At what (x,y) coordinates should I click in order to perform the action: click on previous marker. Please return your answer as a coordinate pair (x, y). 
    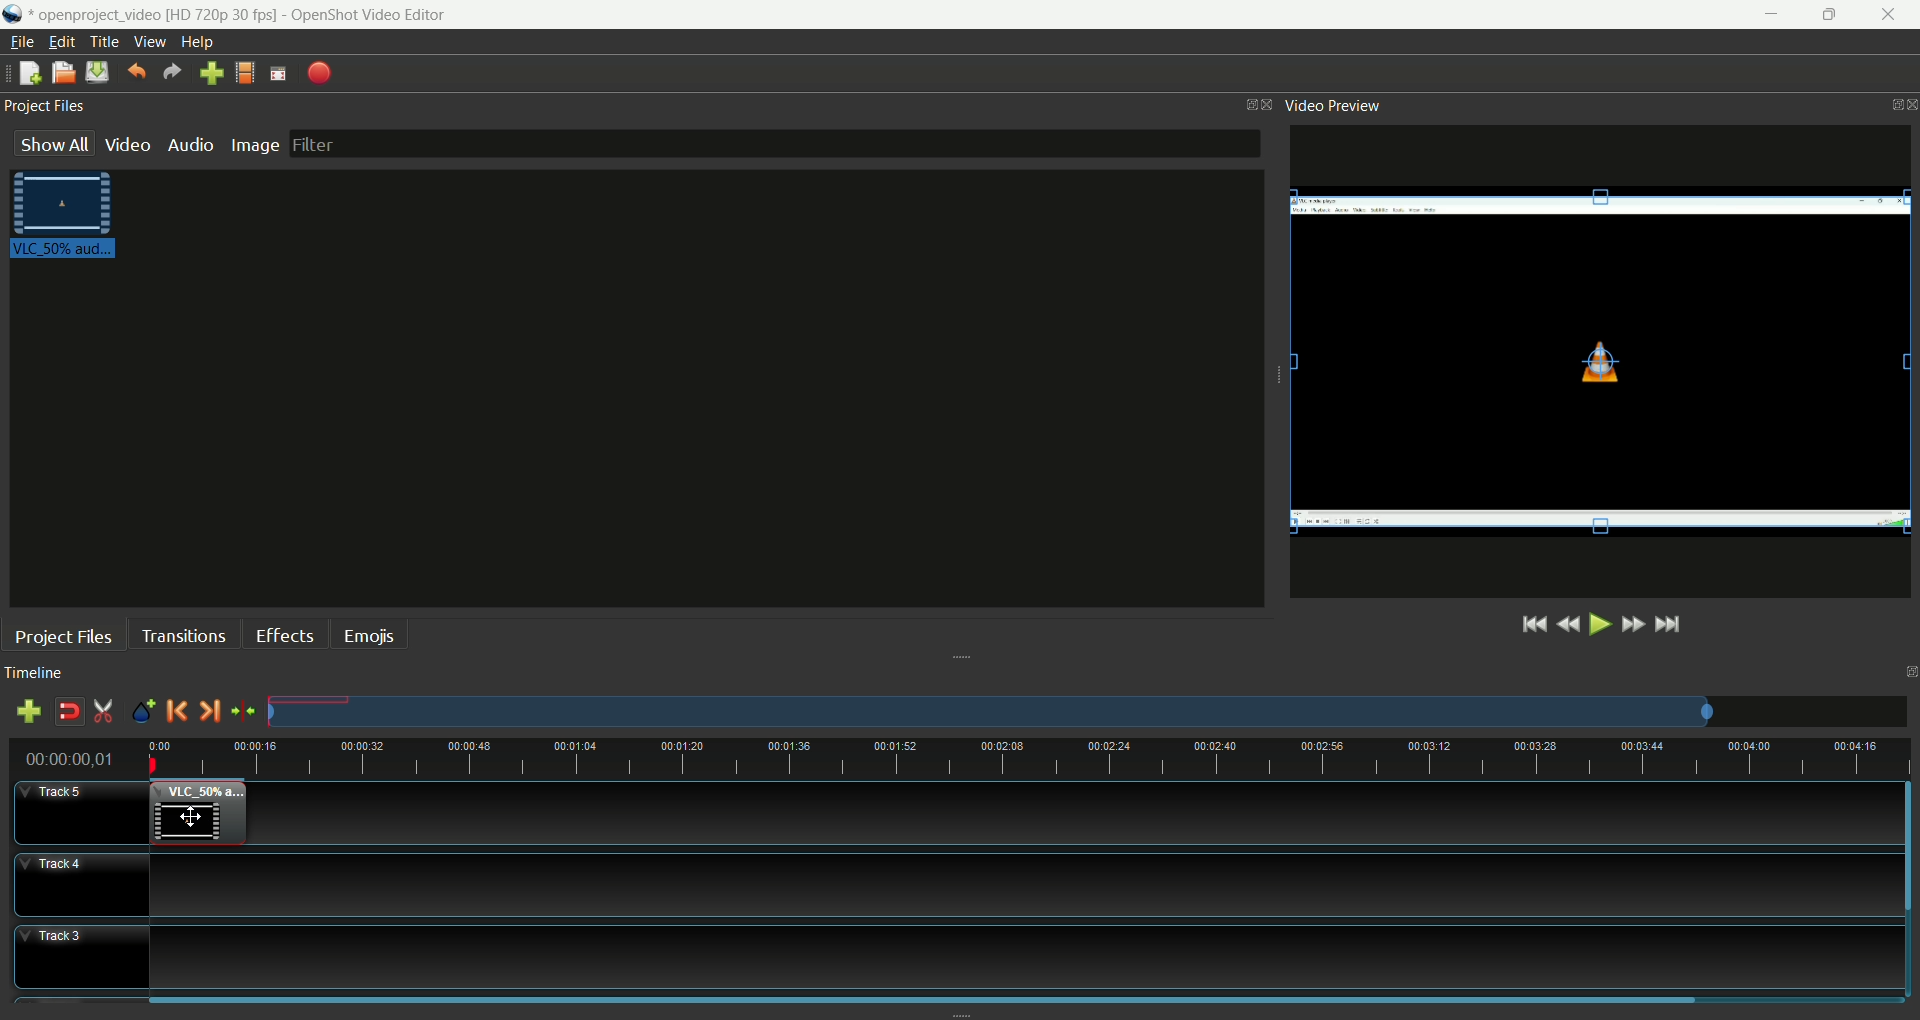
    Looking at the image, I should click on (179, 711).